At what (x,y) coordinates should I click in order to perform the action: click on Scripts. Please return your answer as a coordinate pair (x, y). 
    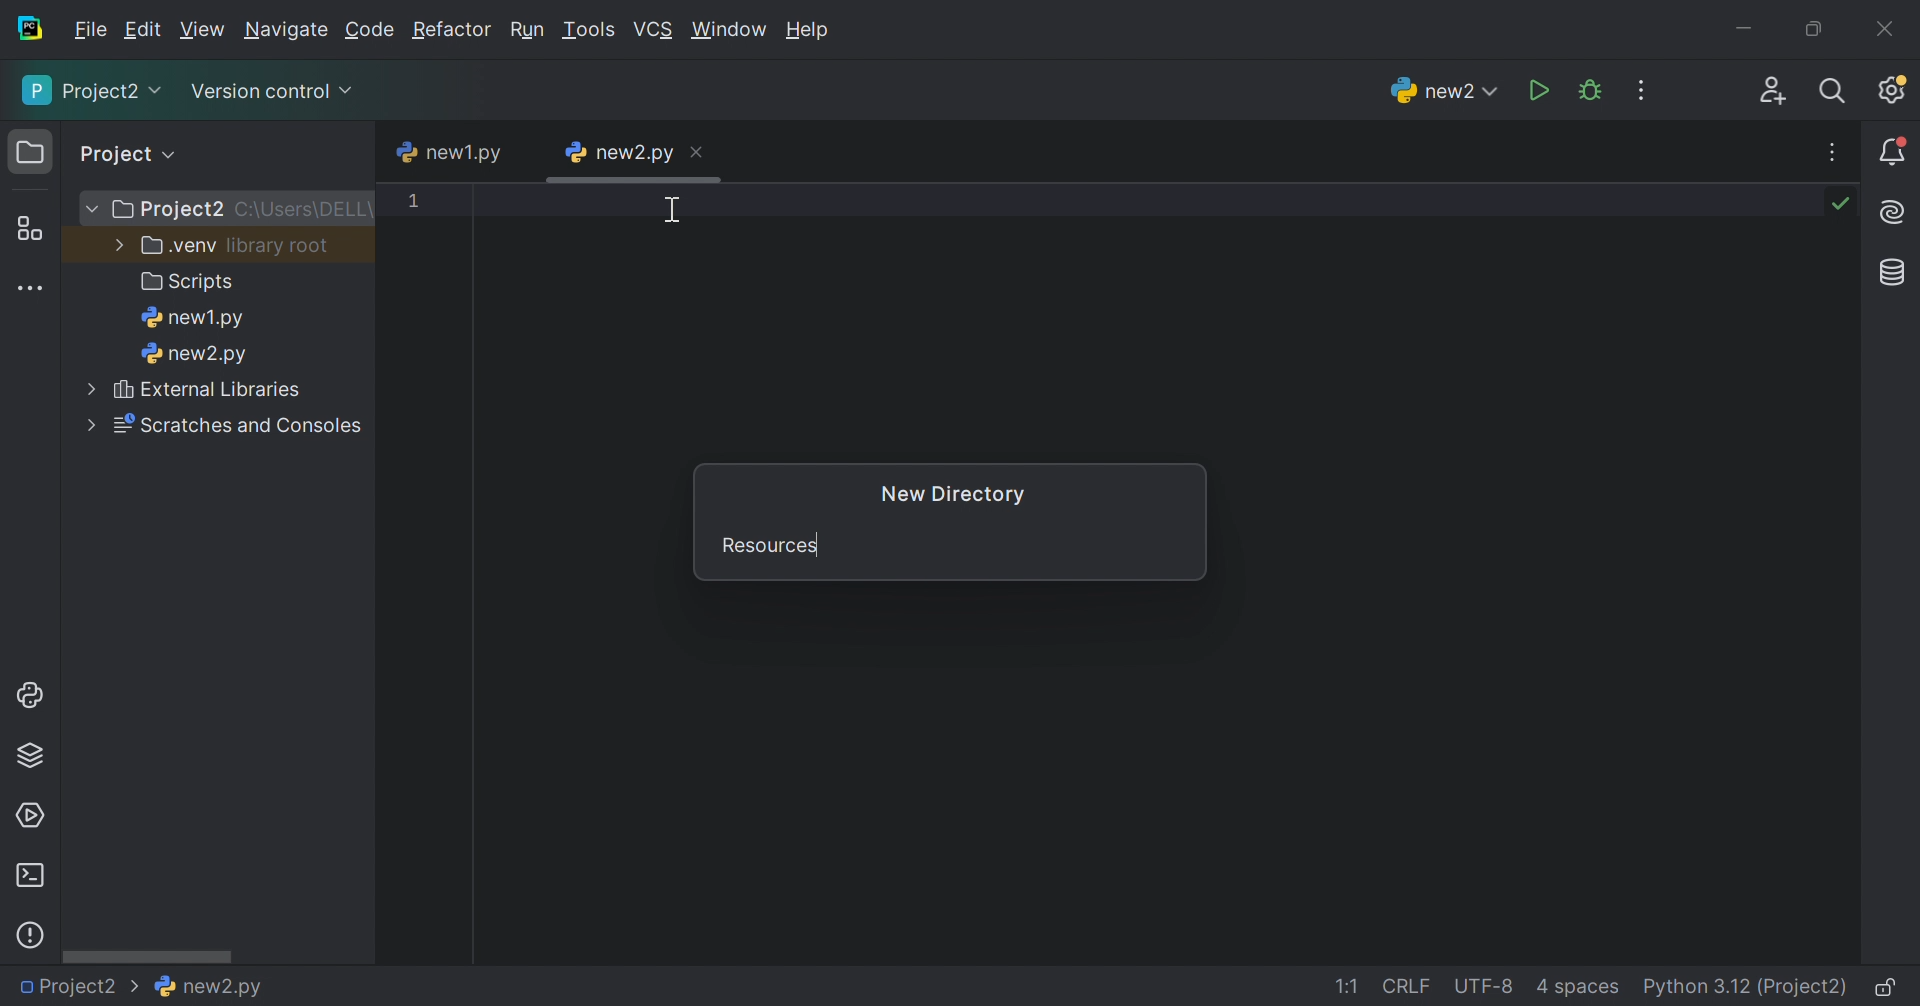
    Looking at the image, I should click on (190, 280).